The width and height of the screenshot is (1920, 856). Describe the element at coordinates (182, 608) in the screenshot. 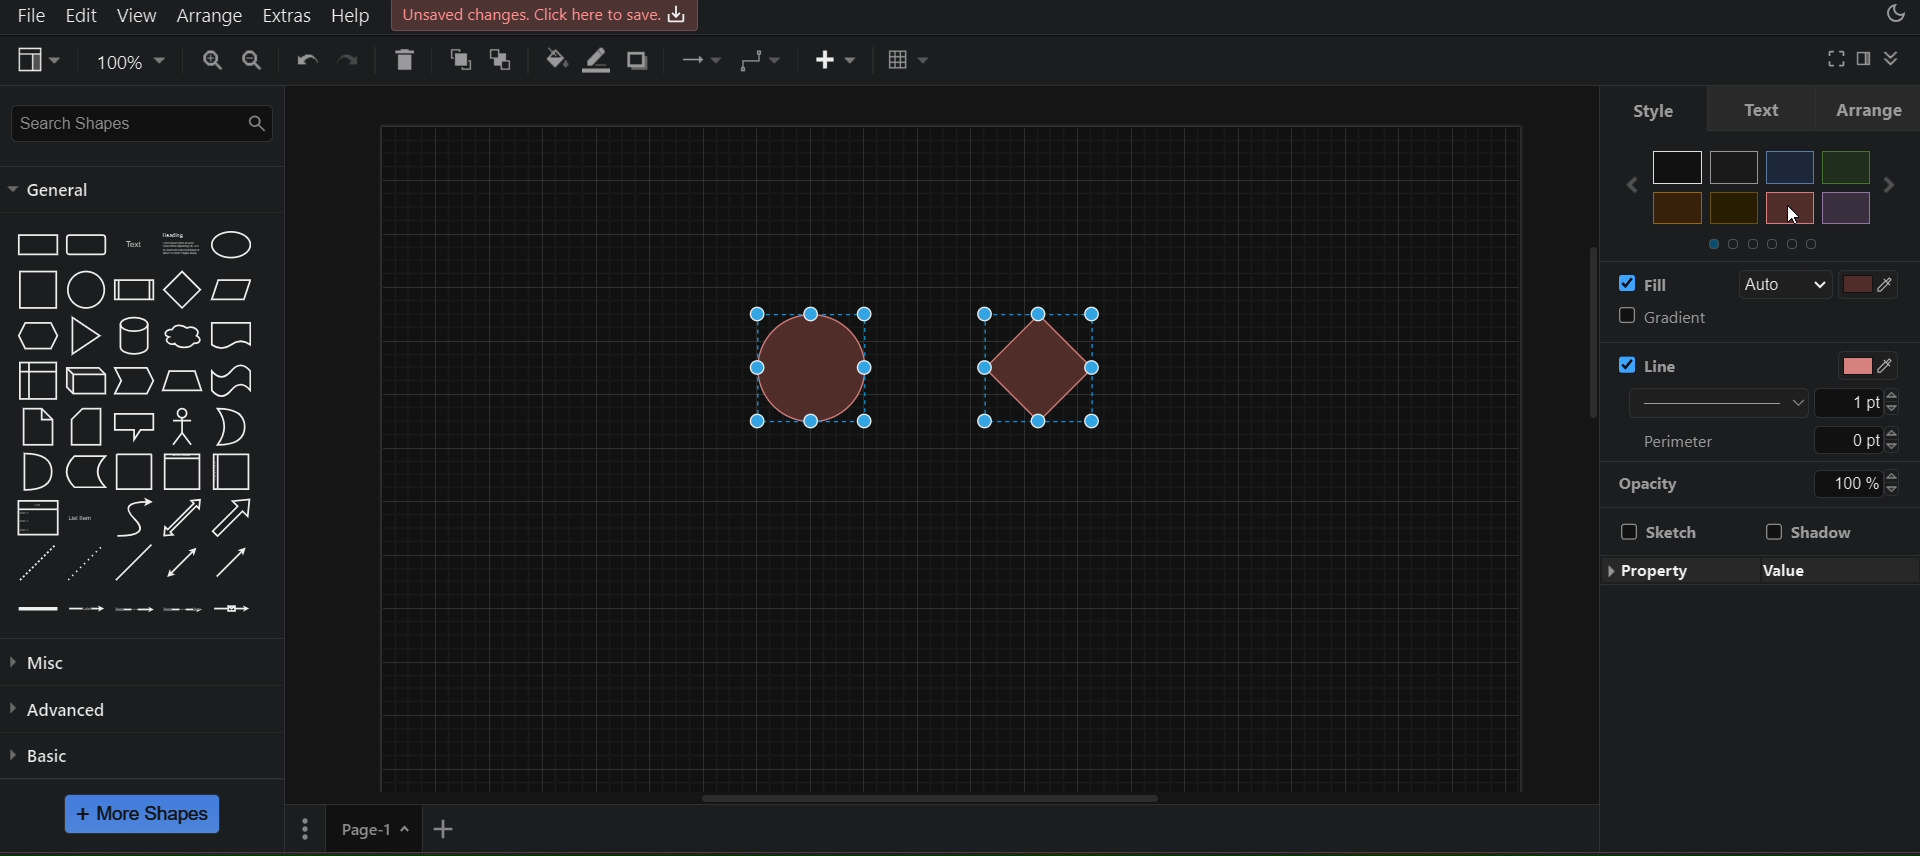

I see `Connector with 3 labels` at that location.